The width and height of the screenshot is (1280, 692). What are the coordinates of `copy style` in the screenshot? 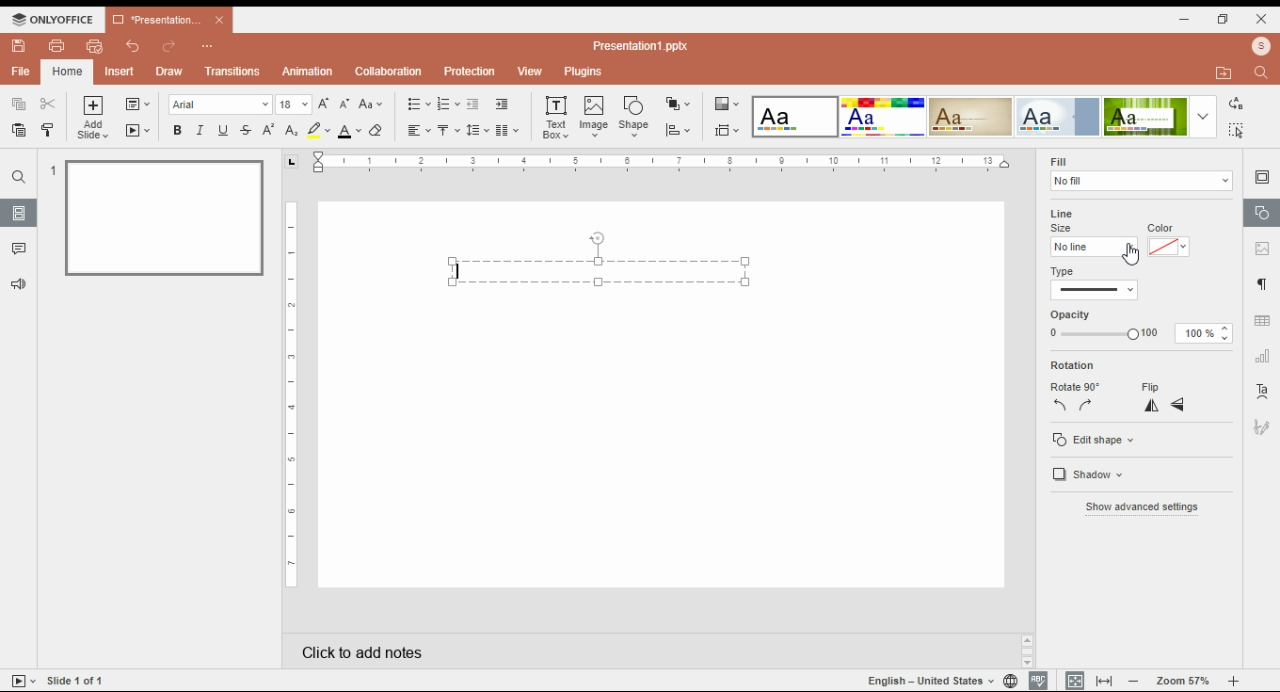 It's located at (47, 129).